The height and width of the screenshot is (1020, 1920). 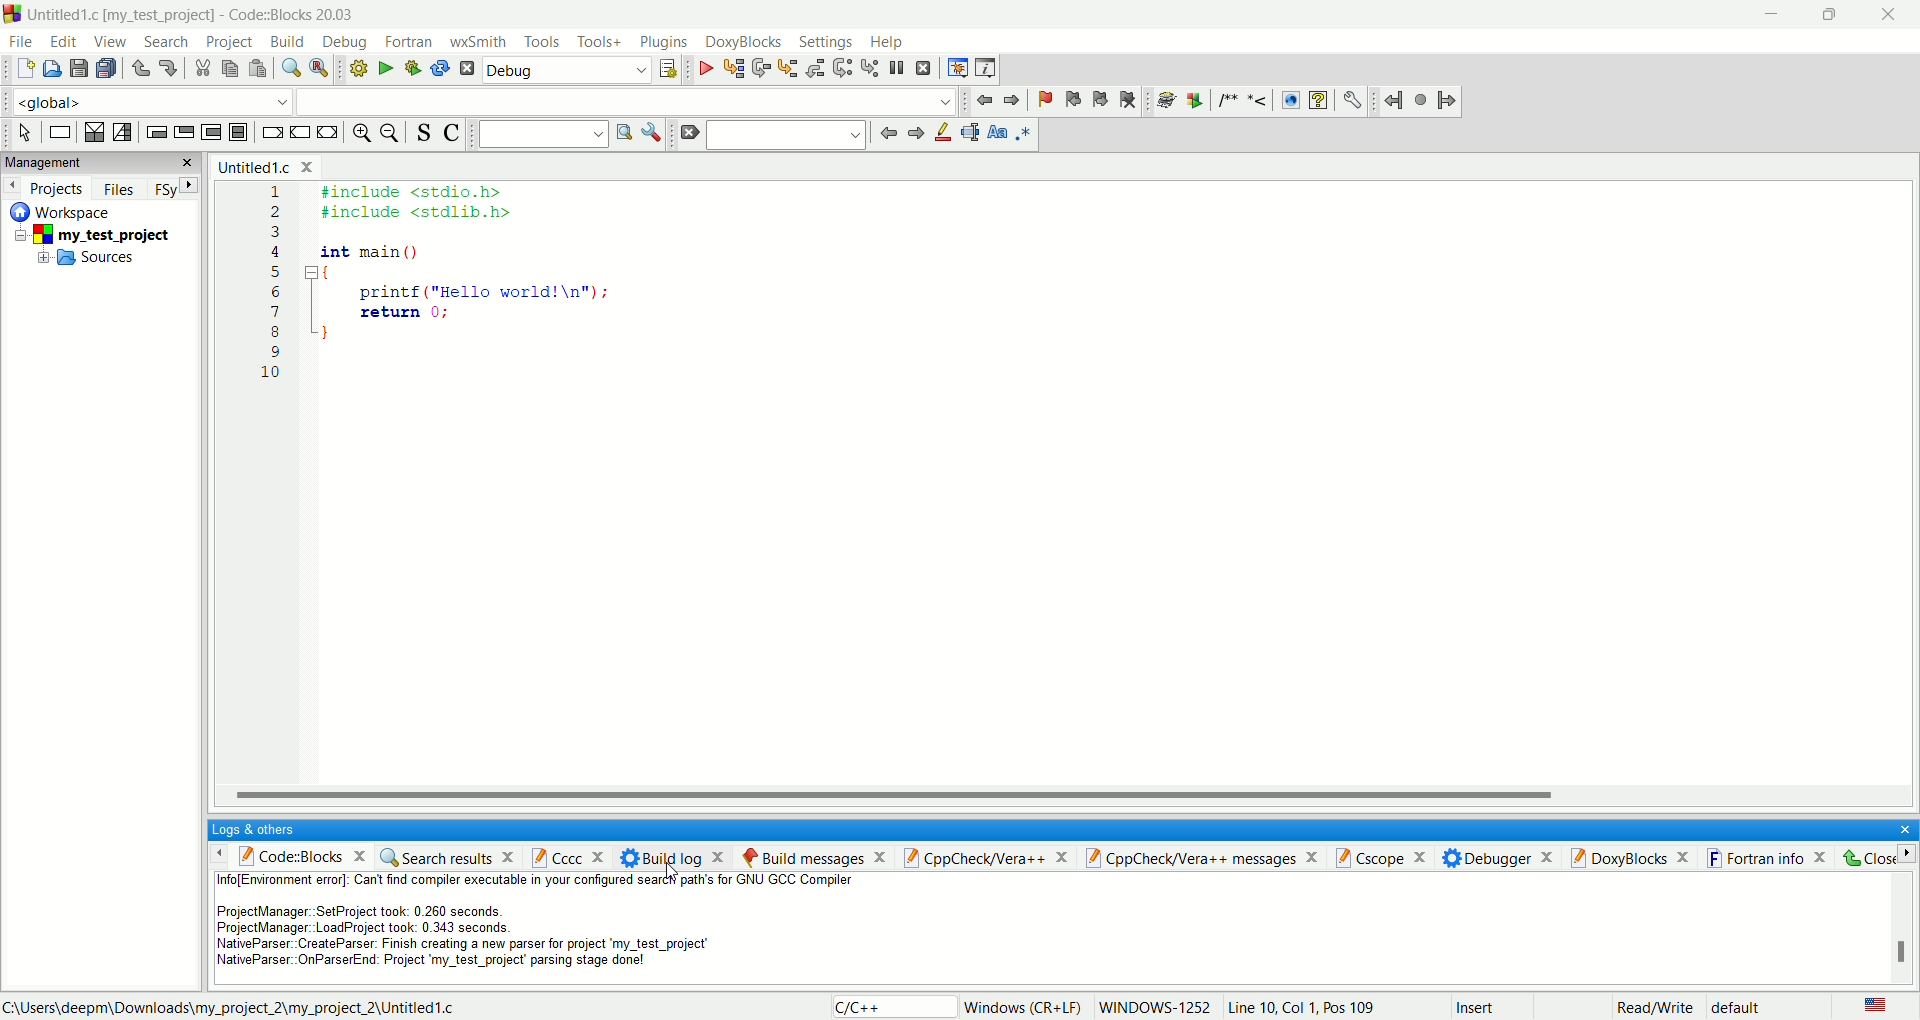 I want to click on clear bookmark, so click(x=1131, y=103).